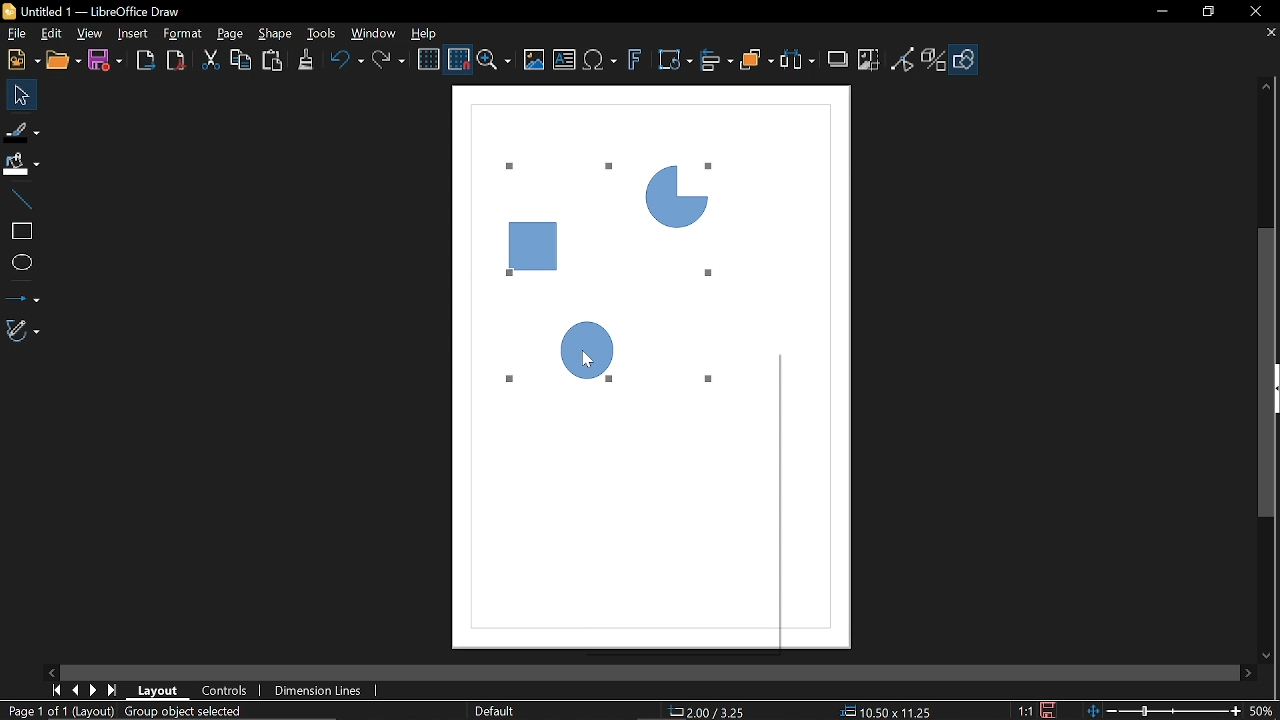 The height and width of the screenshot is (720, 1280). What do you see at coordinates (563, 60) in the screenshot?
I see `Insert text` at bounding box center [563, 60].